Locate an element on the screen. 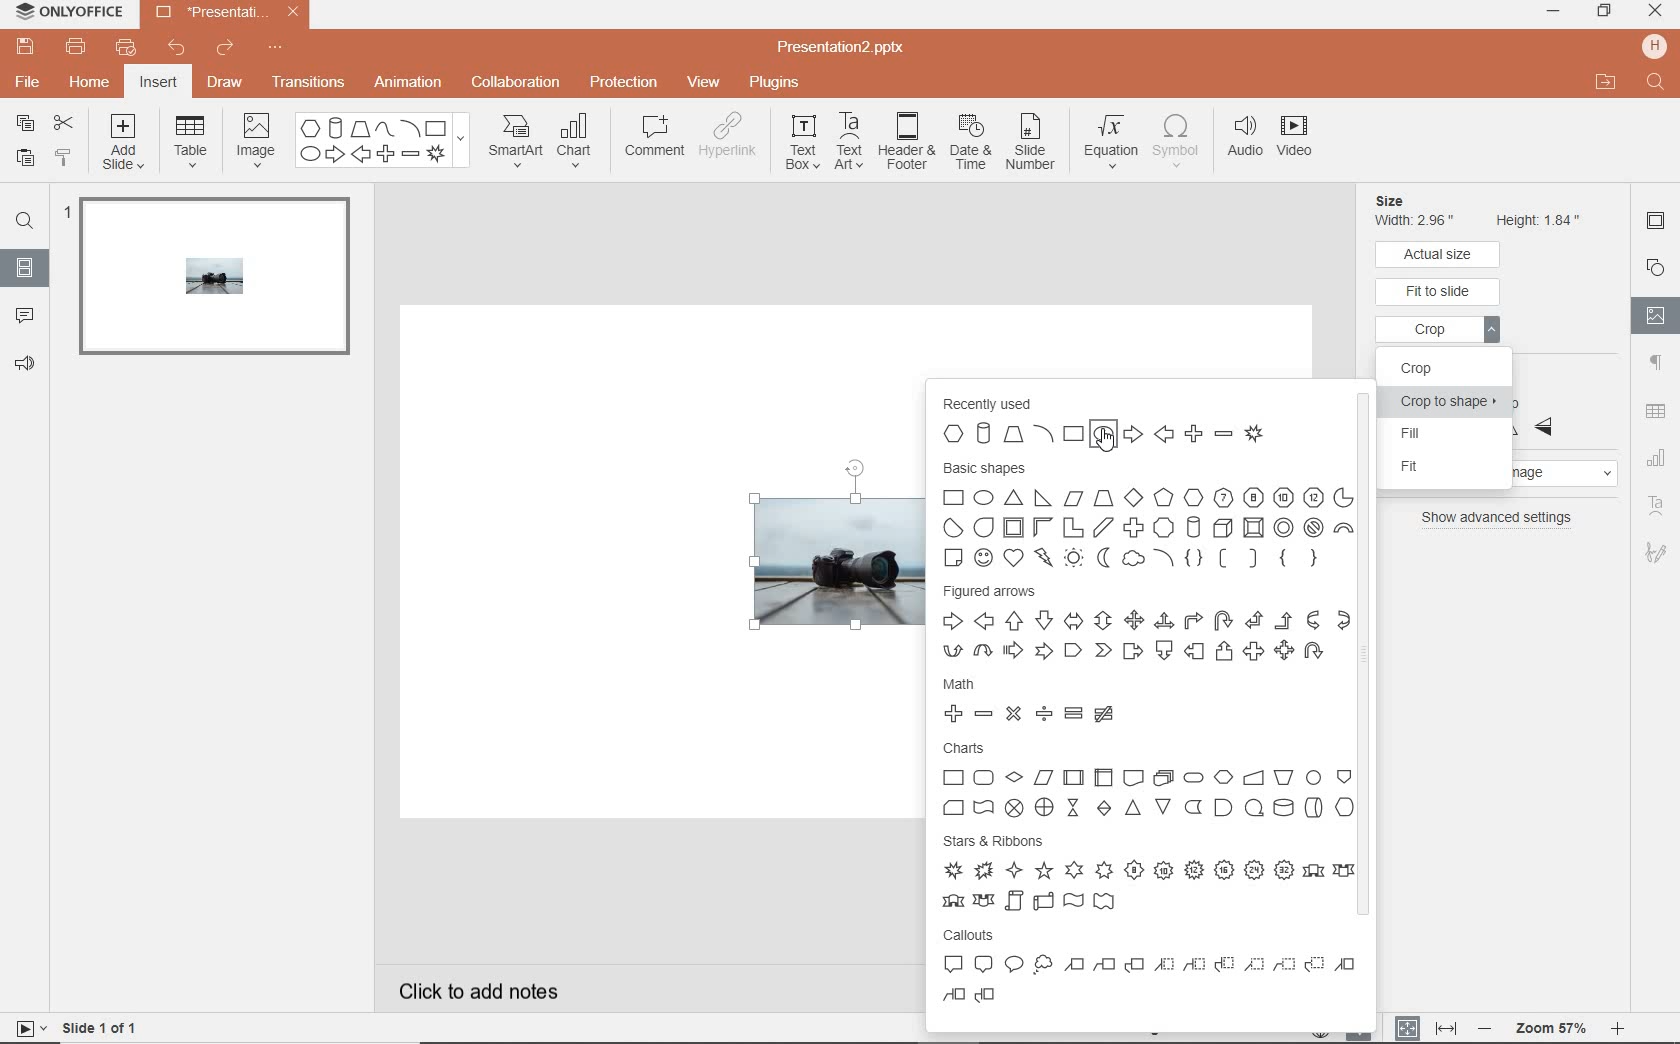 The image size is (1680, 1044). crop is located at coordinates (1441, 333).